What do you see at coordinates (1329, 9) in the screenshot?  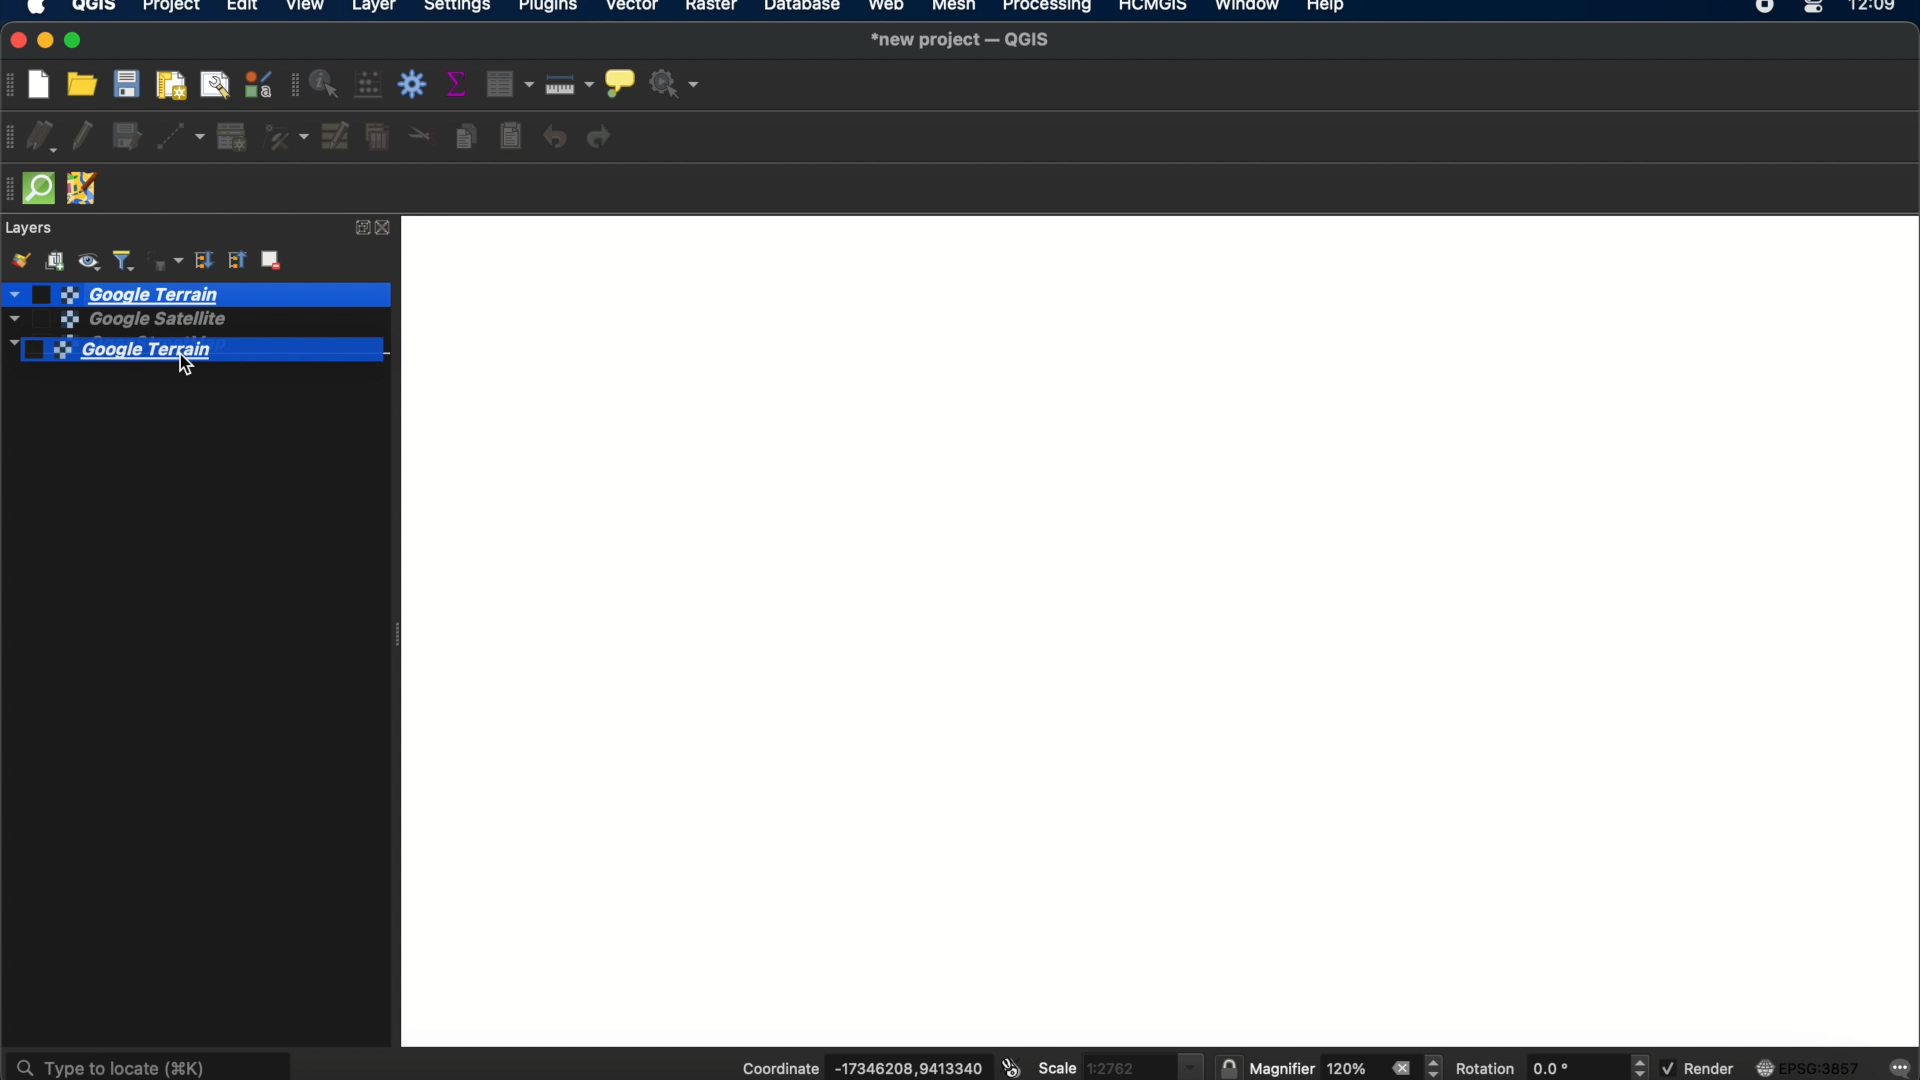 I see `help` at bounding box center [1329, 9].